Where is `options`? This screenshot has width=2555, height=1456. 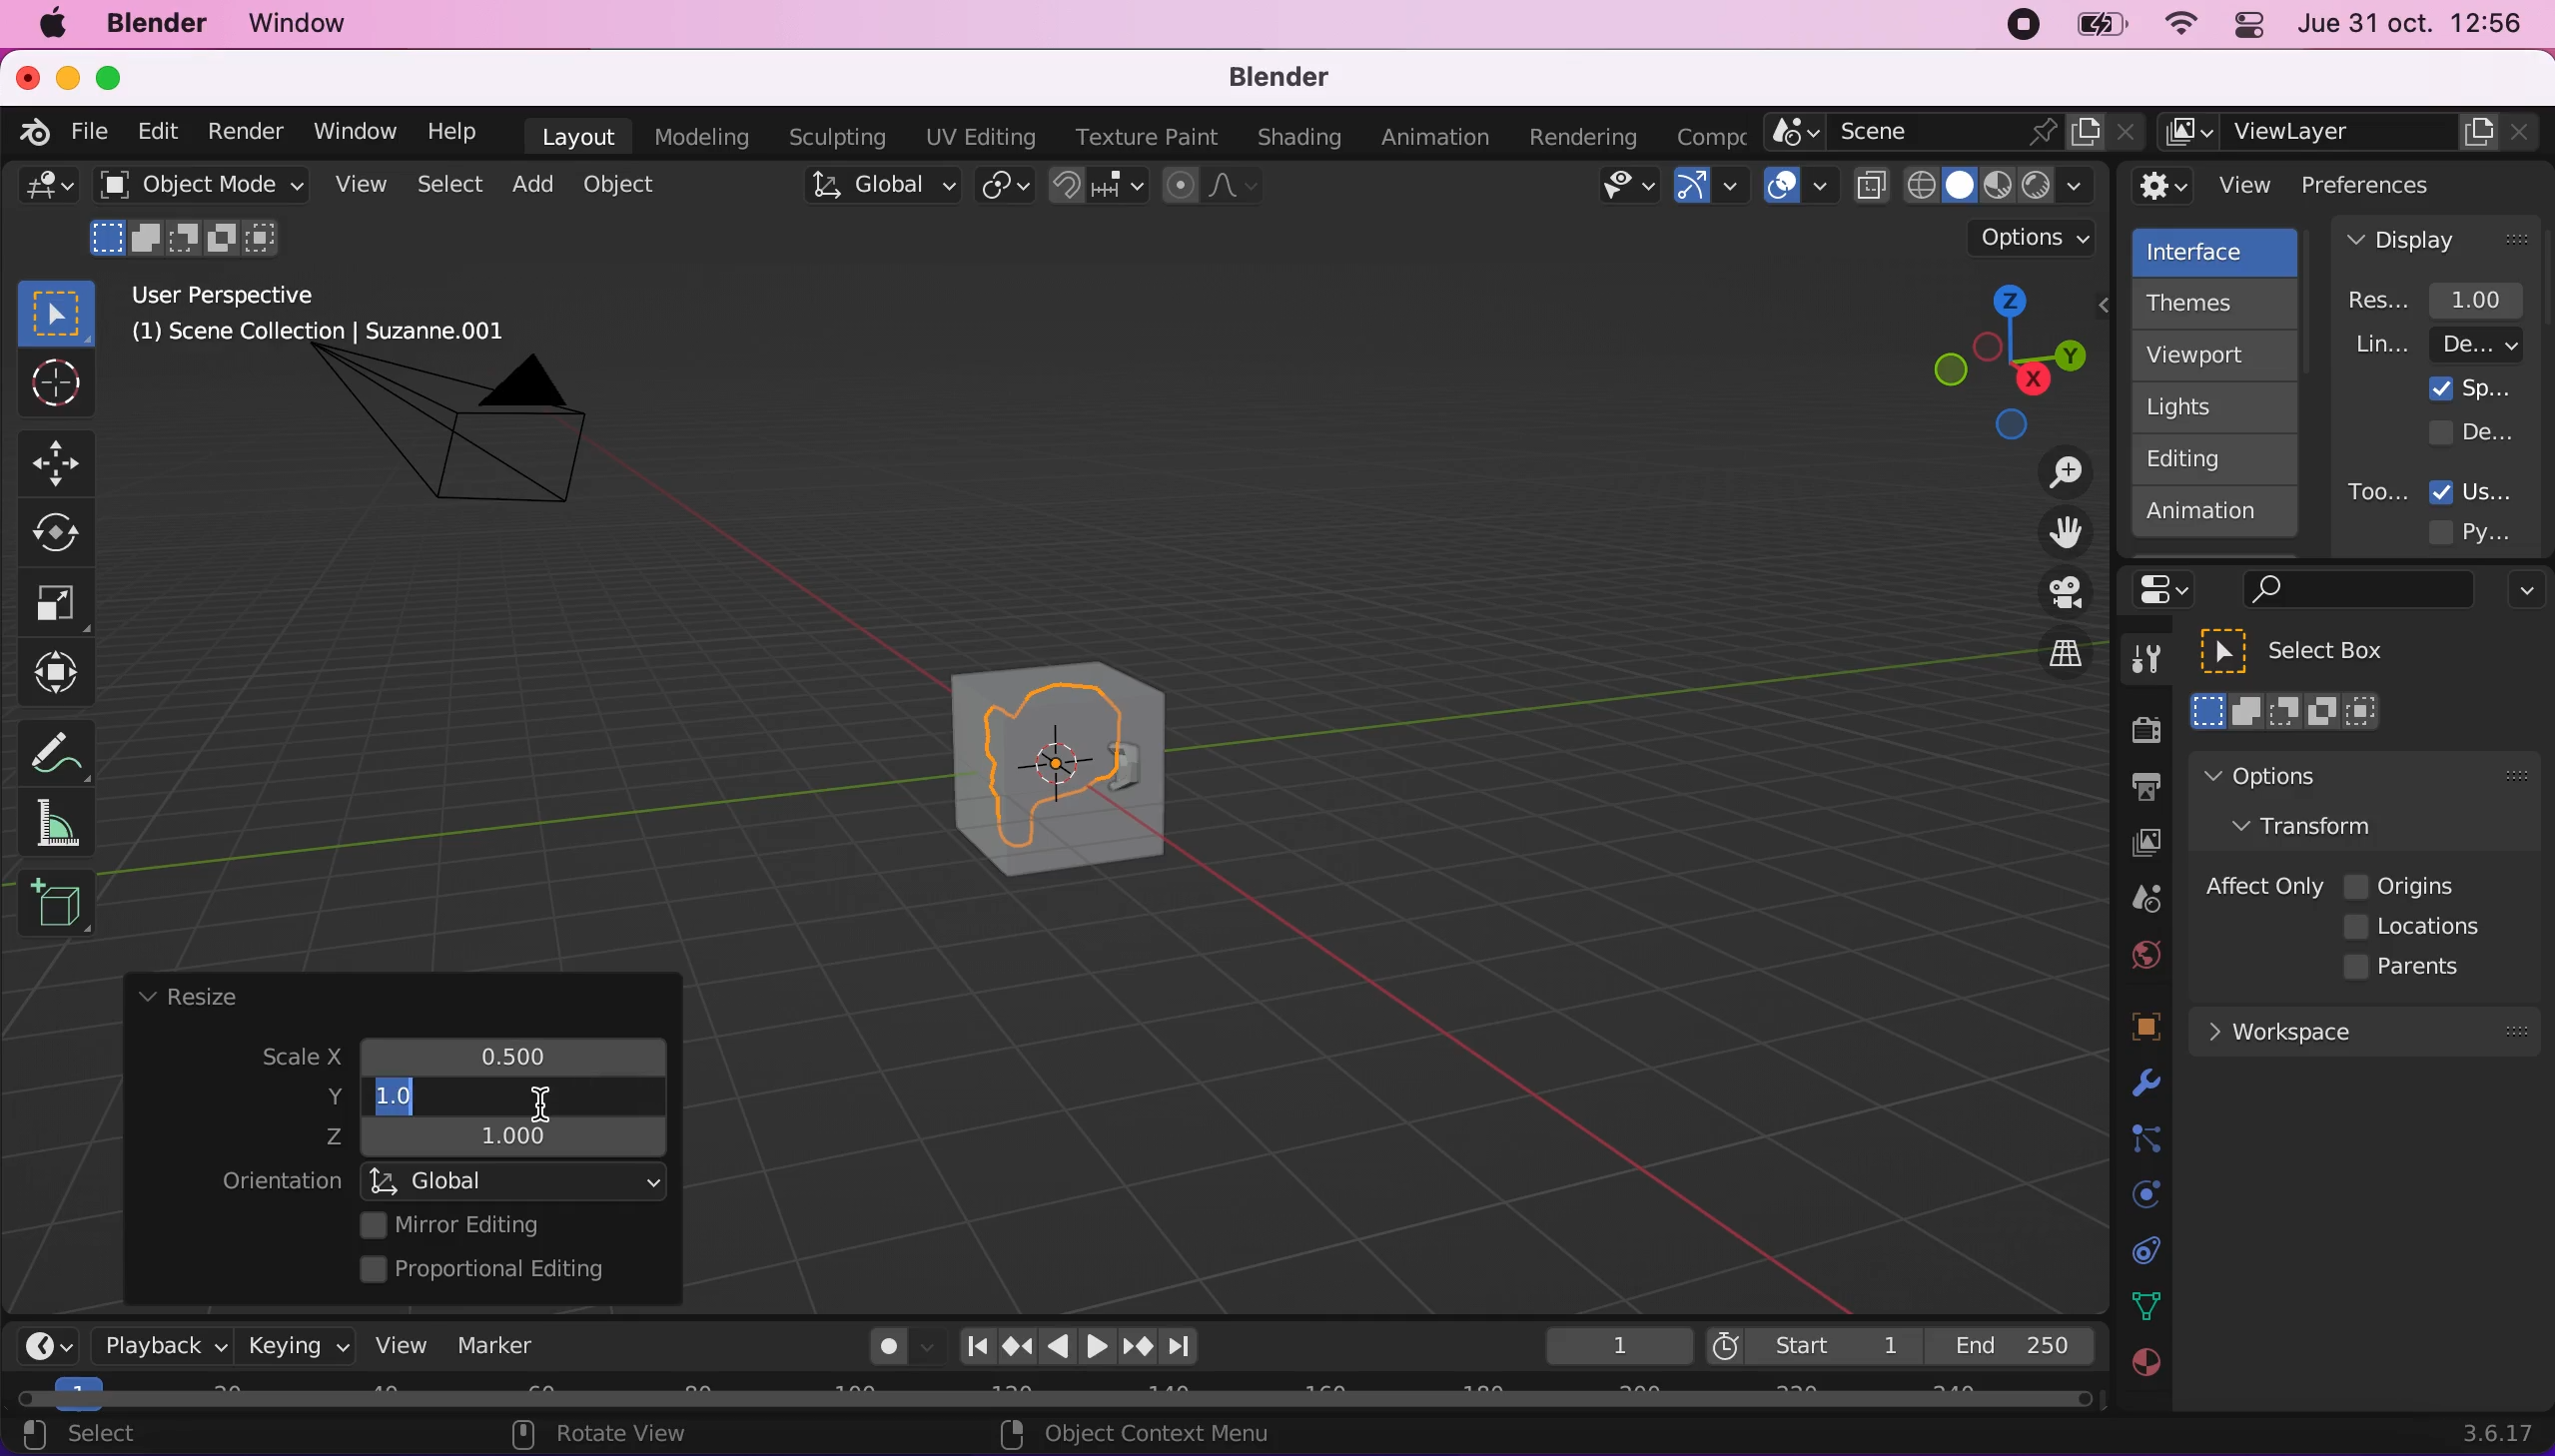
options is located at coordinates (2317, 775).